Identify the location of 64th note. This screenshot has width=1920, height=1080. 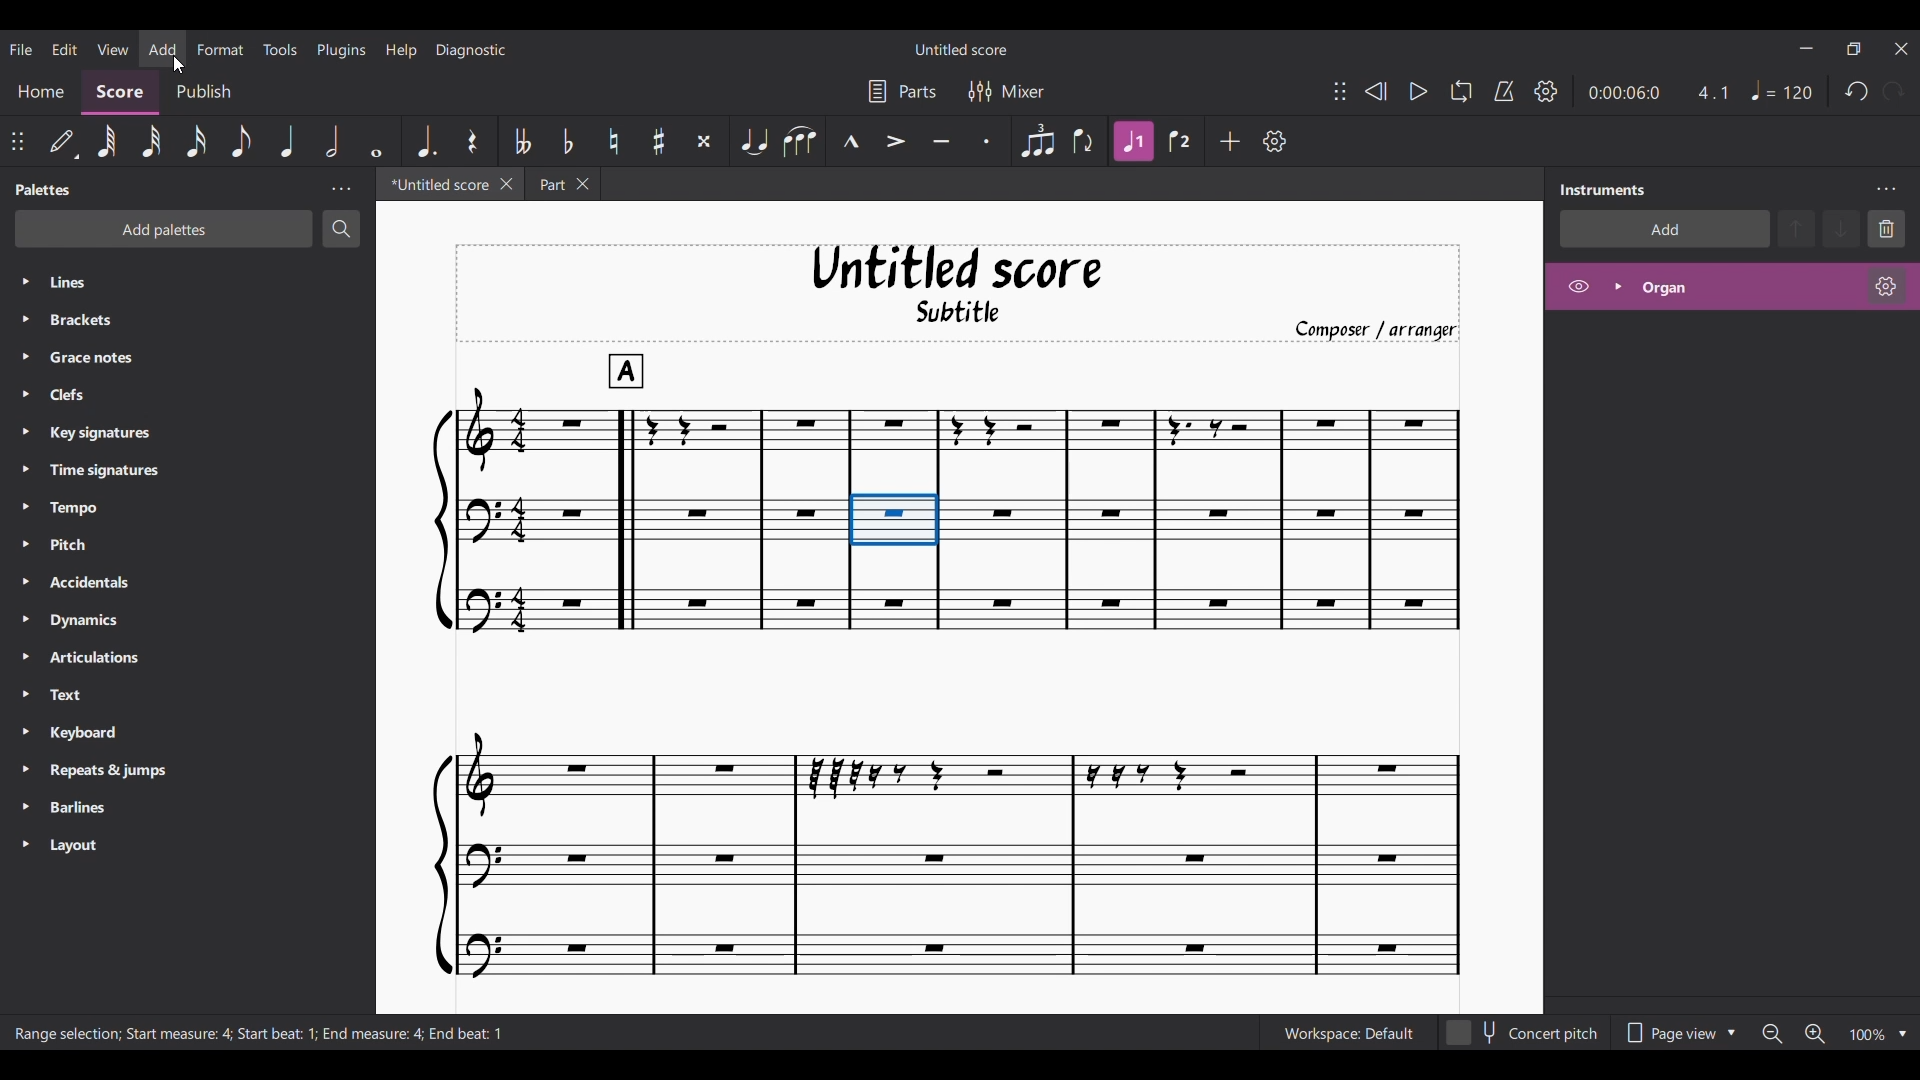
(107, 142).